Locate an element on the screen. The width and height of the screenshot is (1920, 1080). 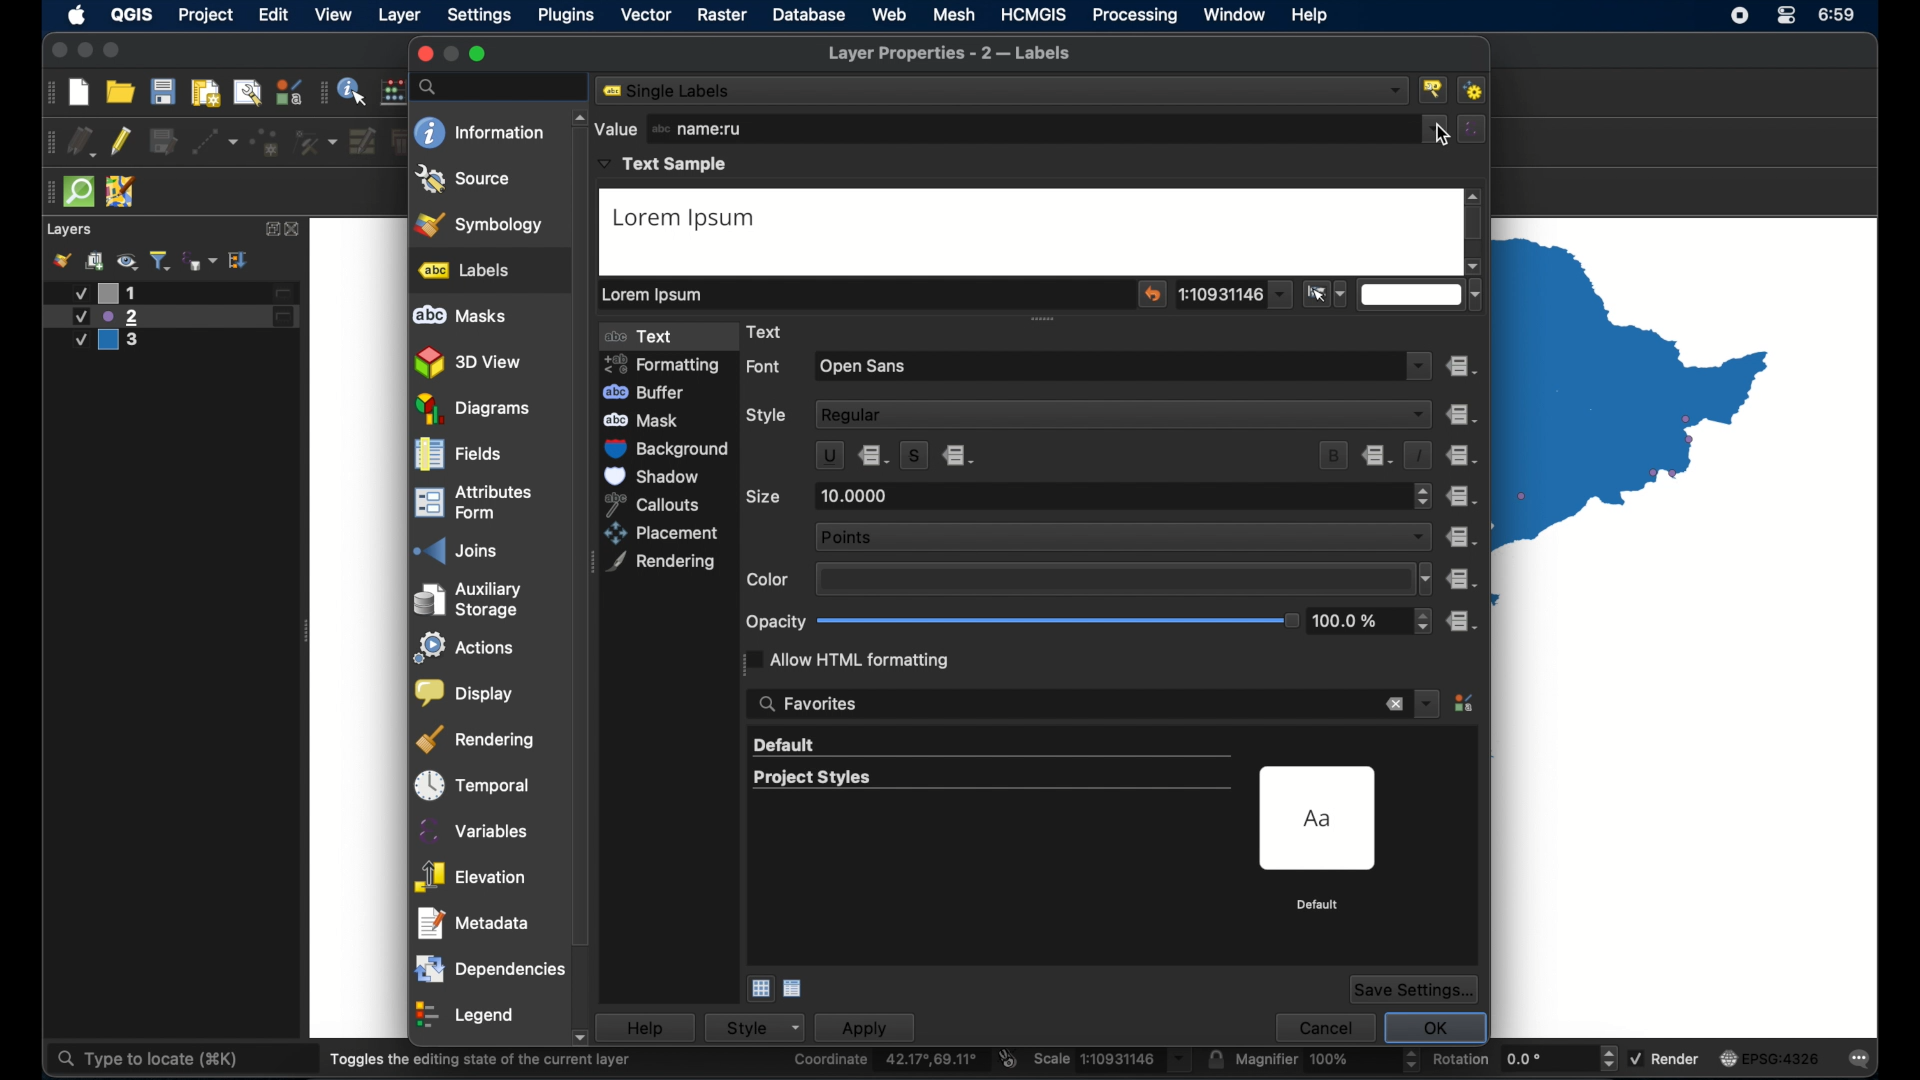
expression builder is located at coordinates (1473, 128).